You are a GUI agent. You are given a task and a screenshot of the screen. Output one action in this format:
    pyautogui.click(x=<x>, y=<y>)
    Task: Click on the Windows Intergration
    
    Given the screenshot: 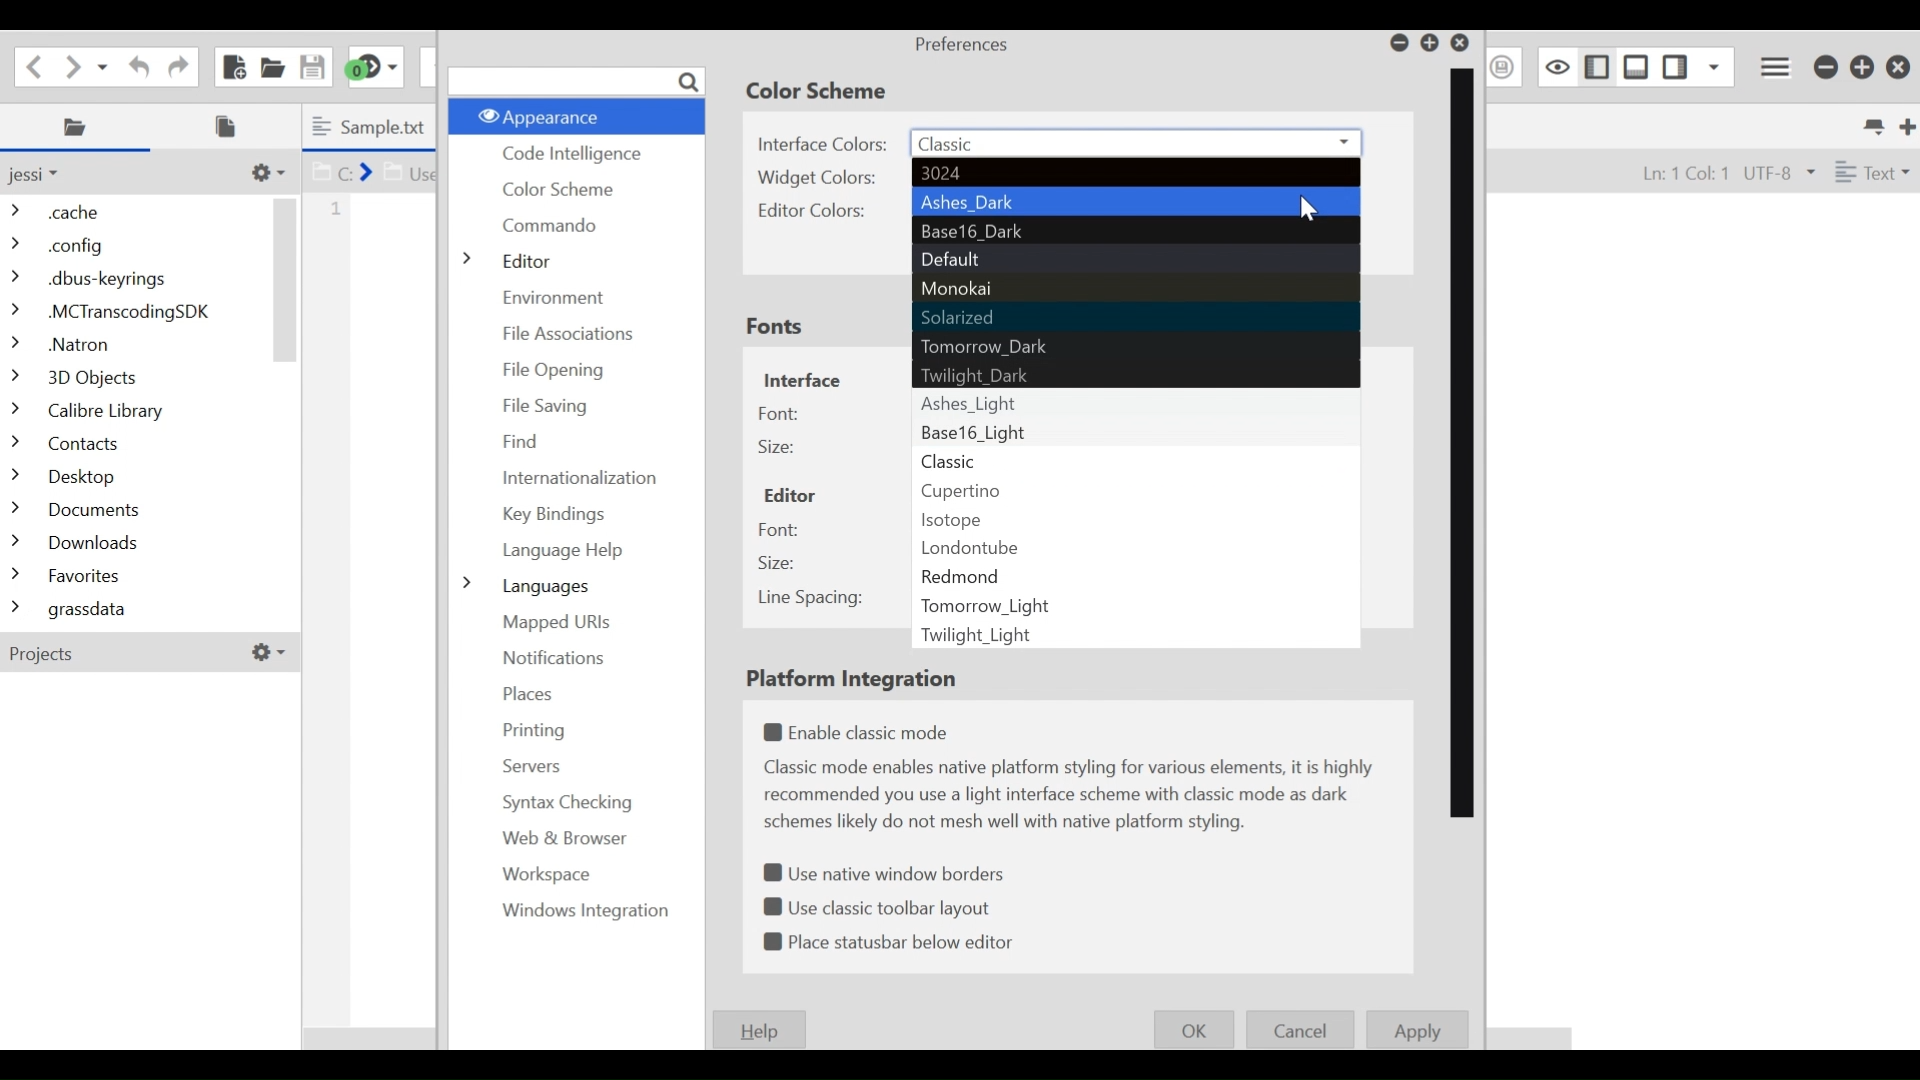 What is the action you would take?
    pyautogui.click(x=574, y=911)
    